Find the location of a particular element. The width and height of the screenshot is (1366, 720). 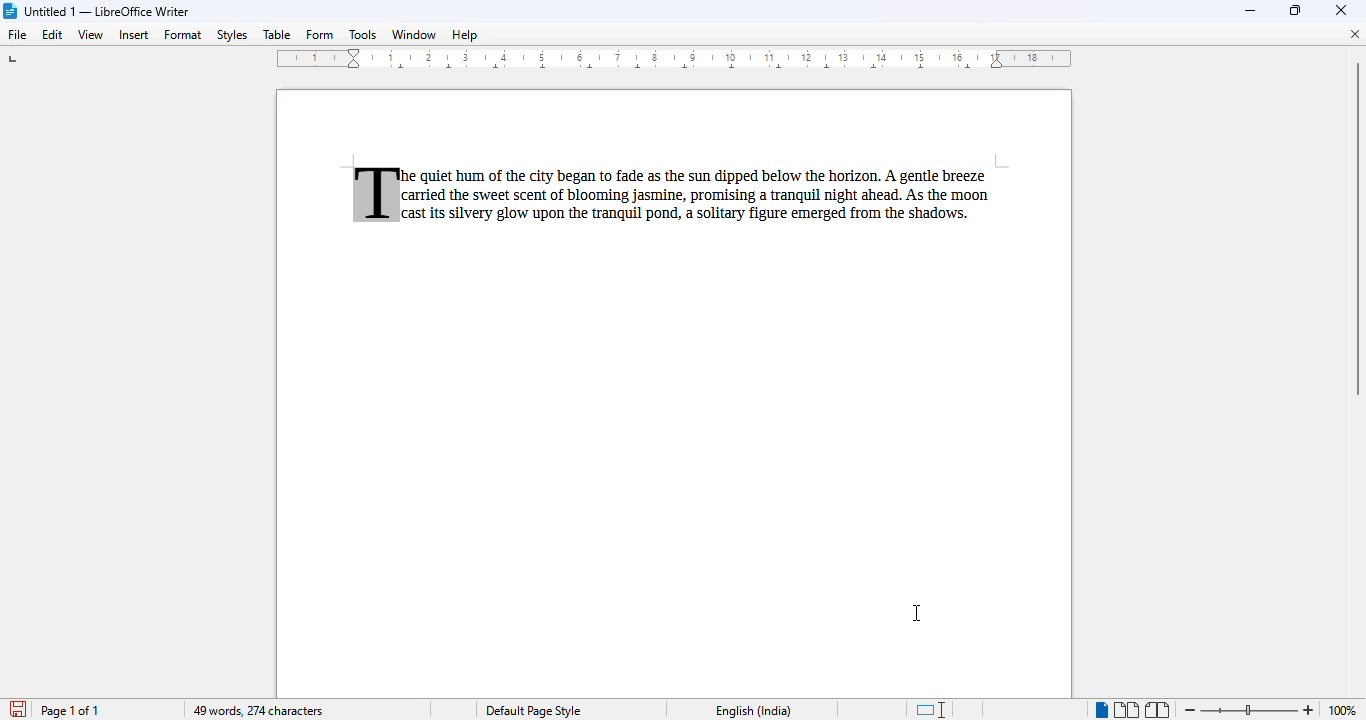

ruler is located at coordinates (675, 60).